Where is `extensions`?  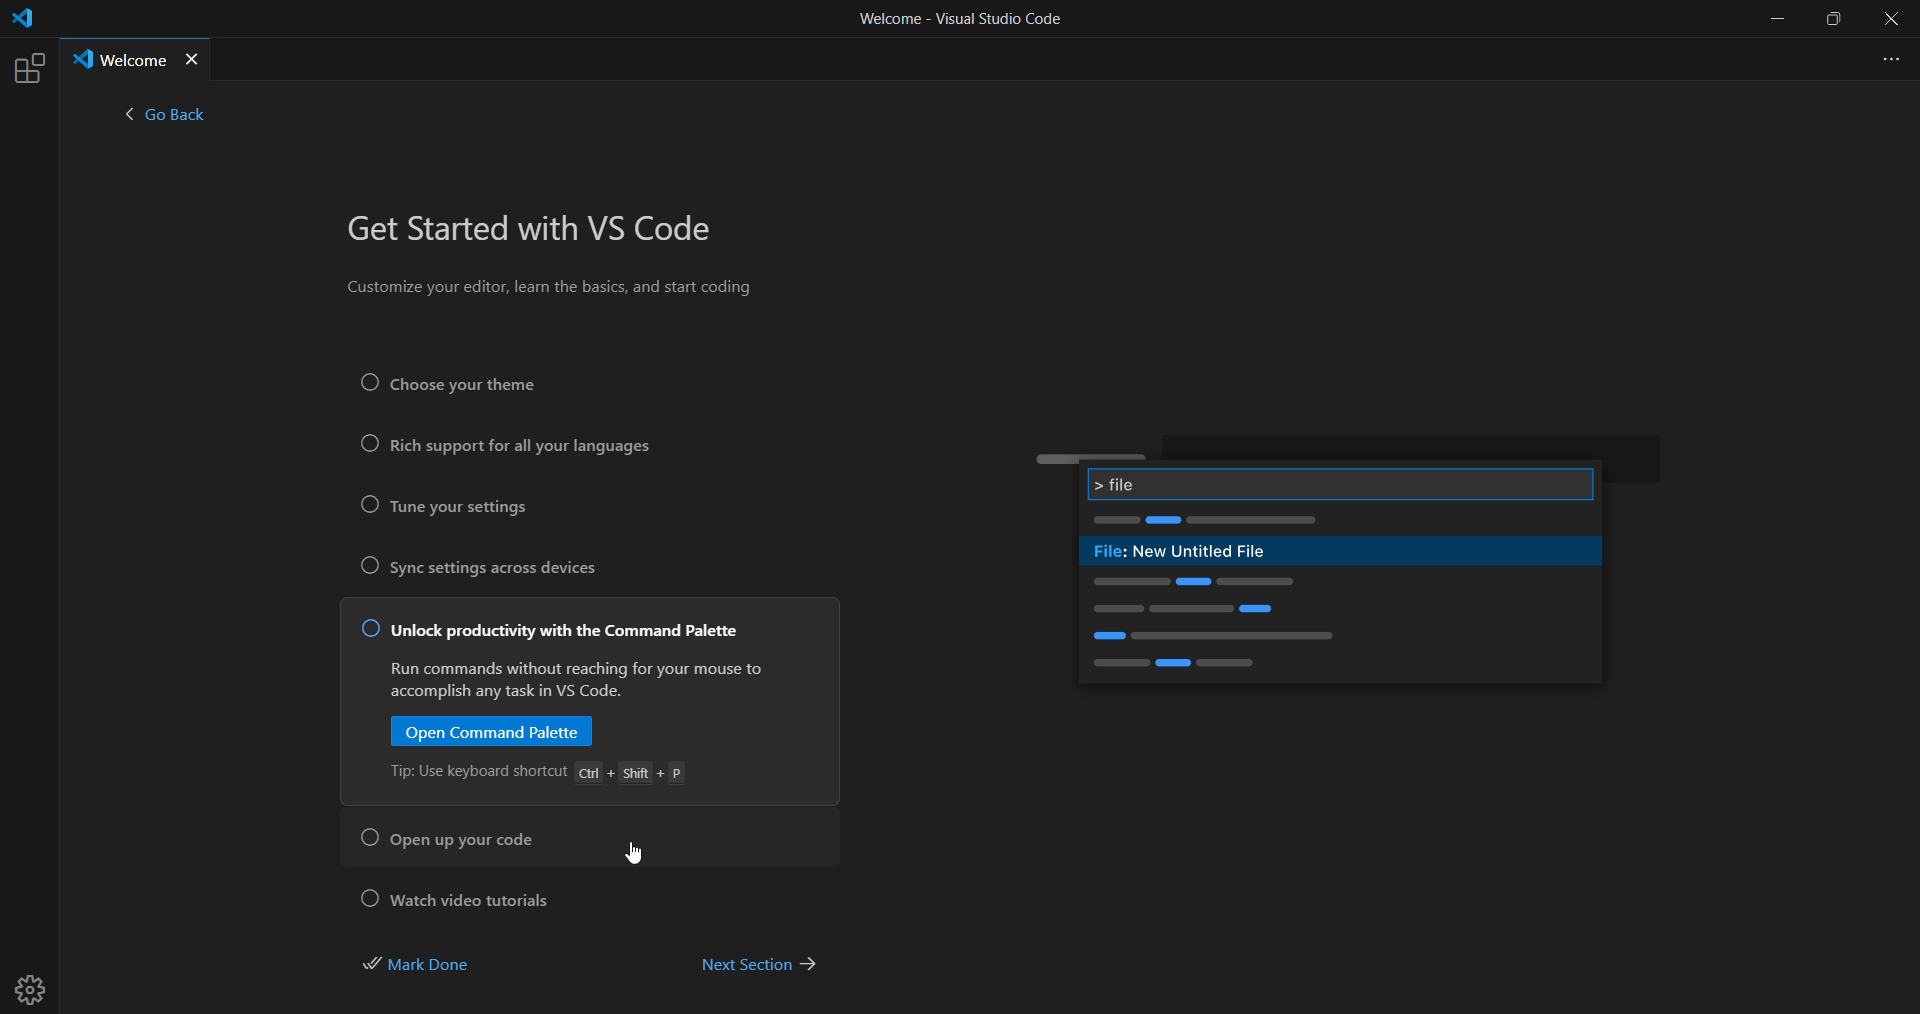
extensions is located at coordinates (27, 68).